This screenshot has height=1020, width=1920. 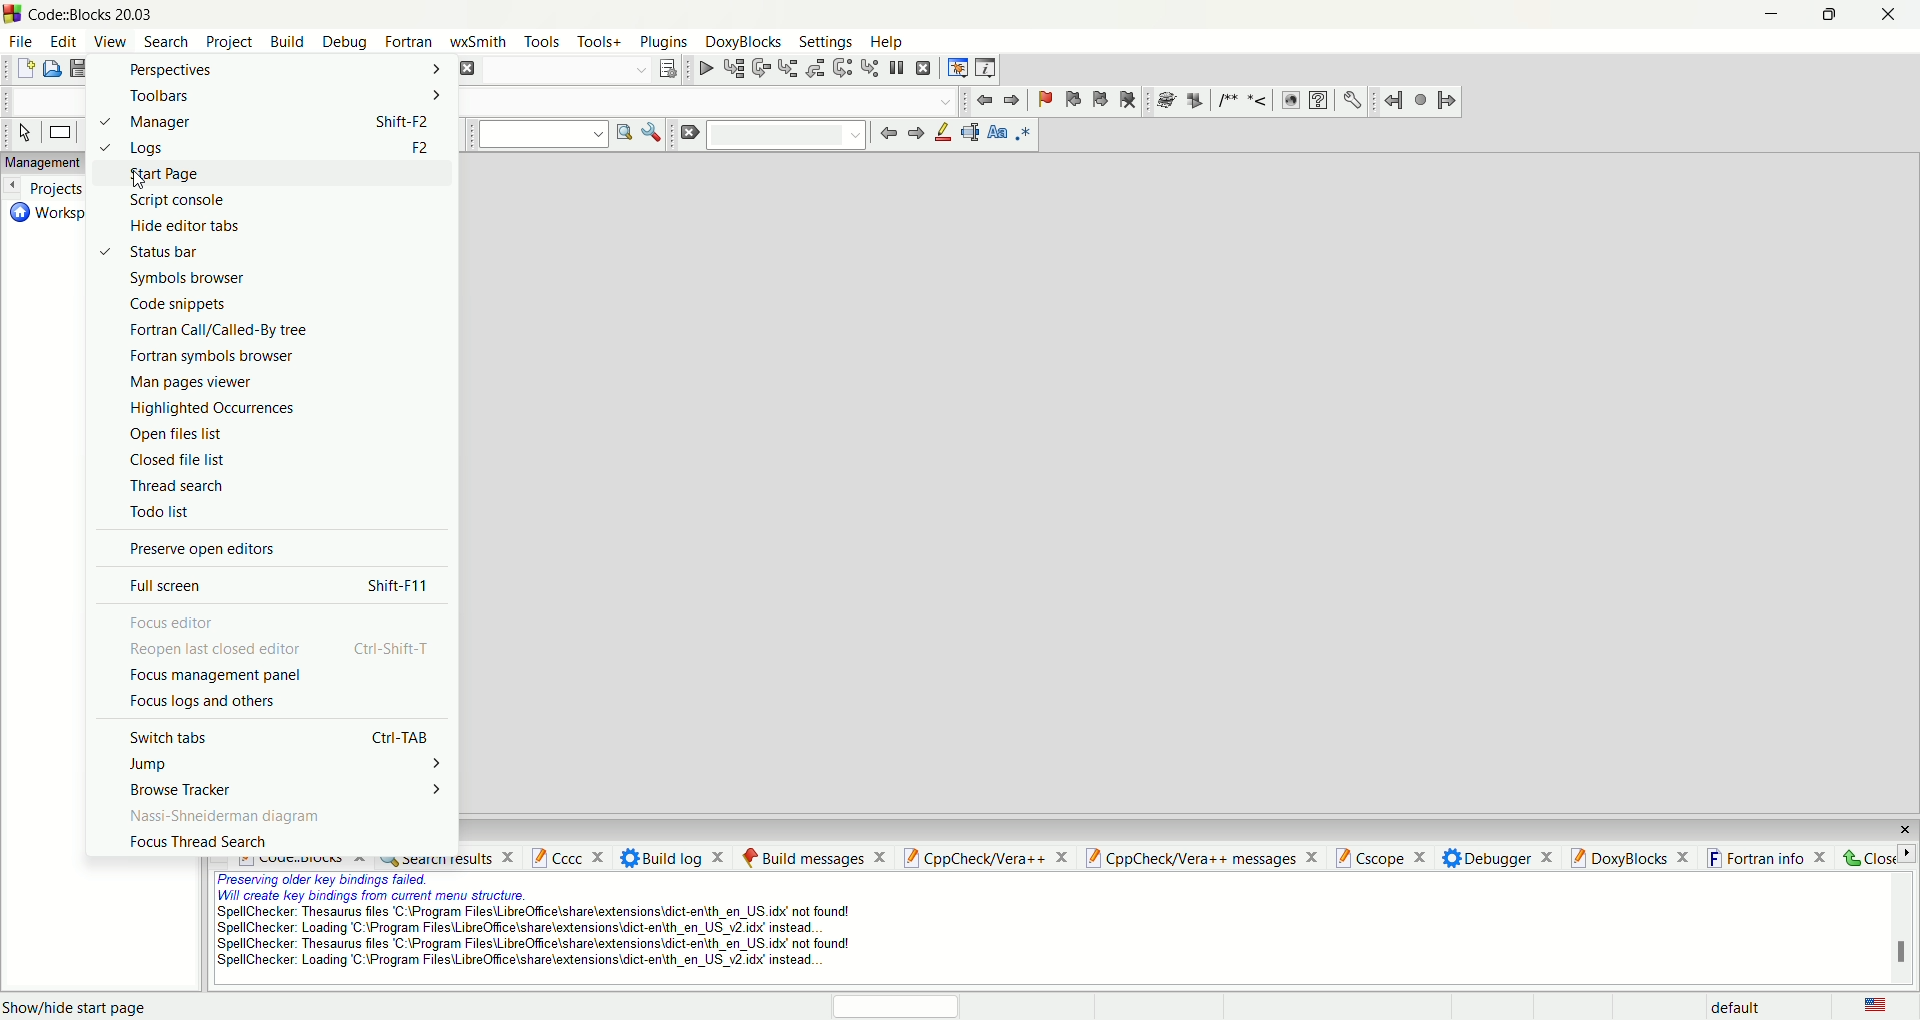 What do you see at coordinates (983, 858) in the screenshot?
I see `Cppcheck/vera++` at bounding box center [983, 858].